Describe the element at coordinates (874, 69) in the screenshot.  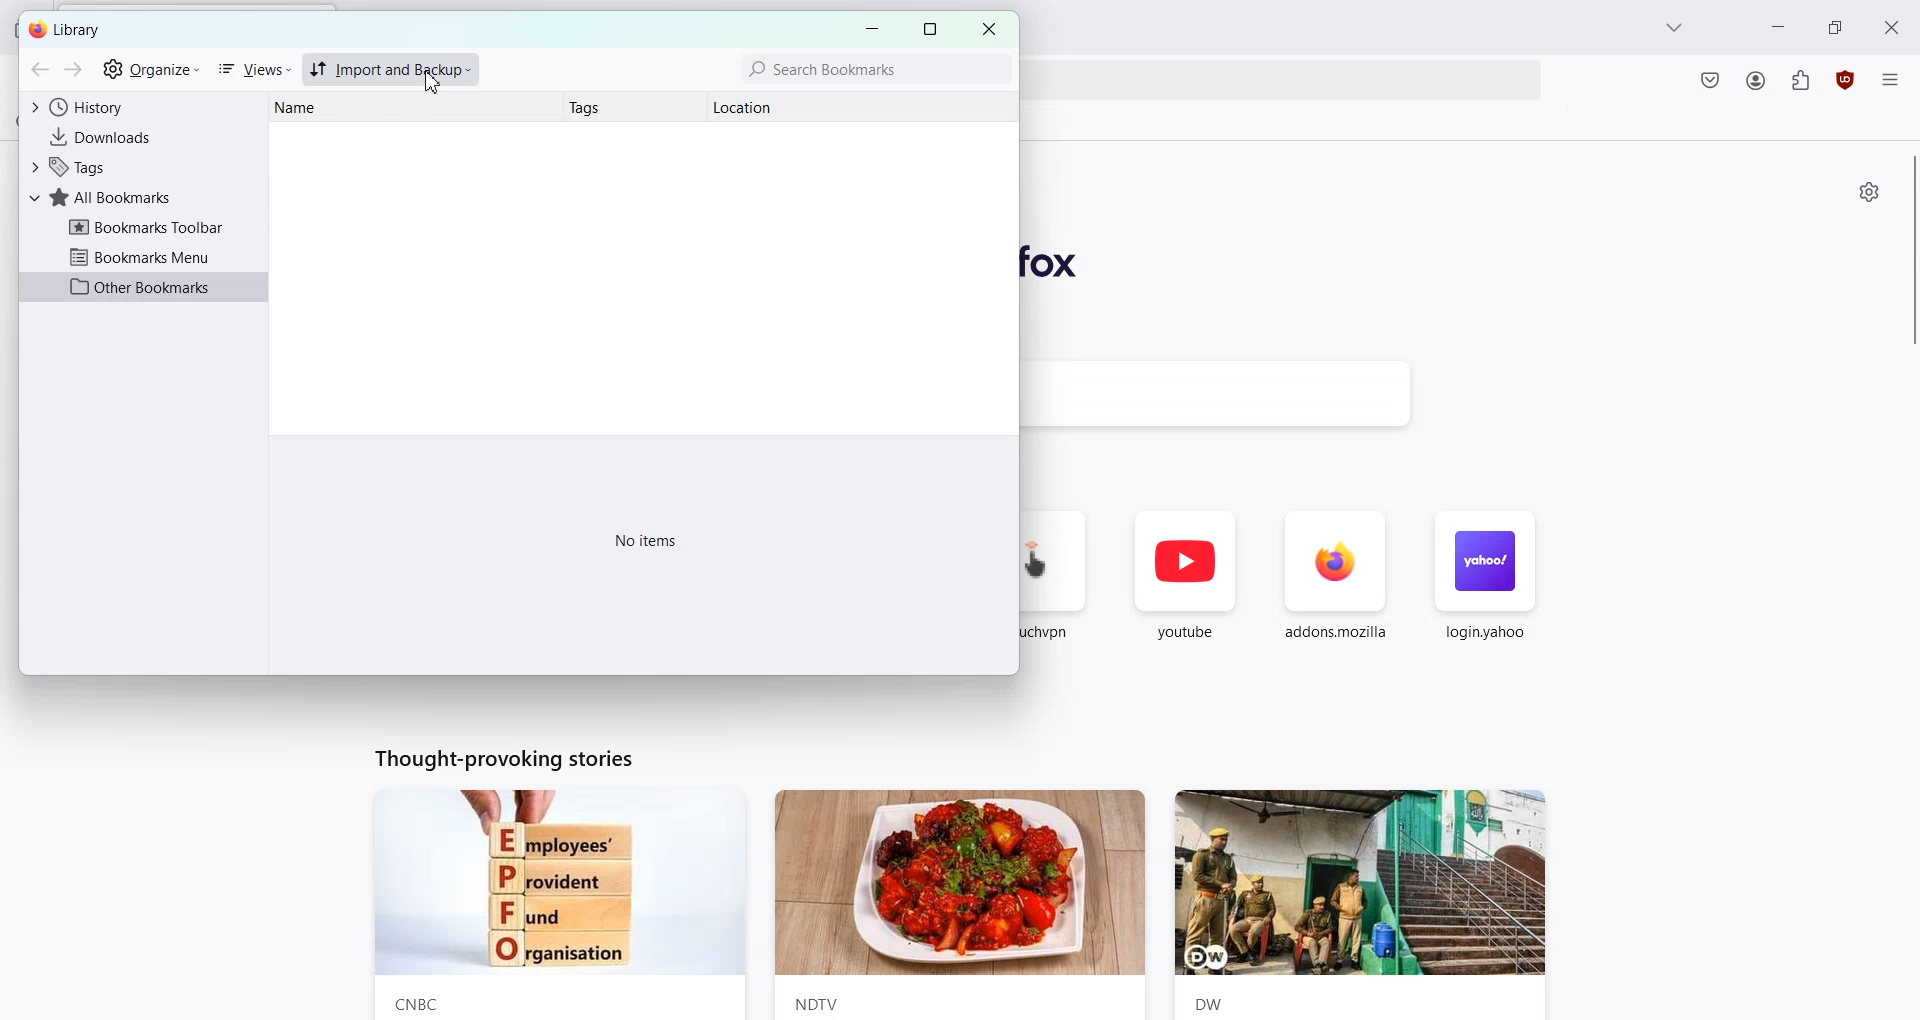
I see `Search Bookmarks` at that location.